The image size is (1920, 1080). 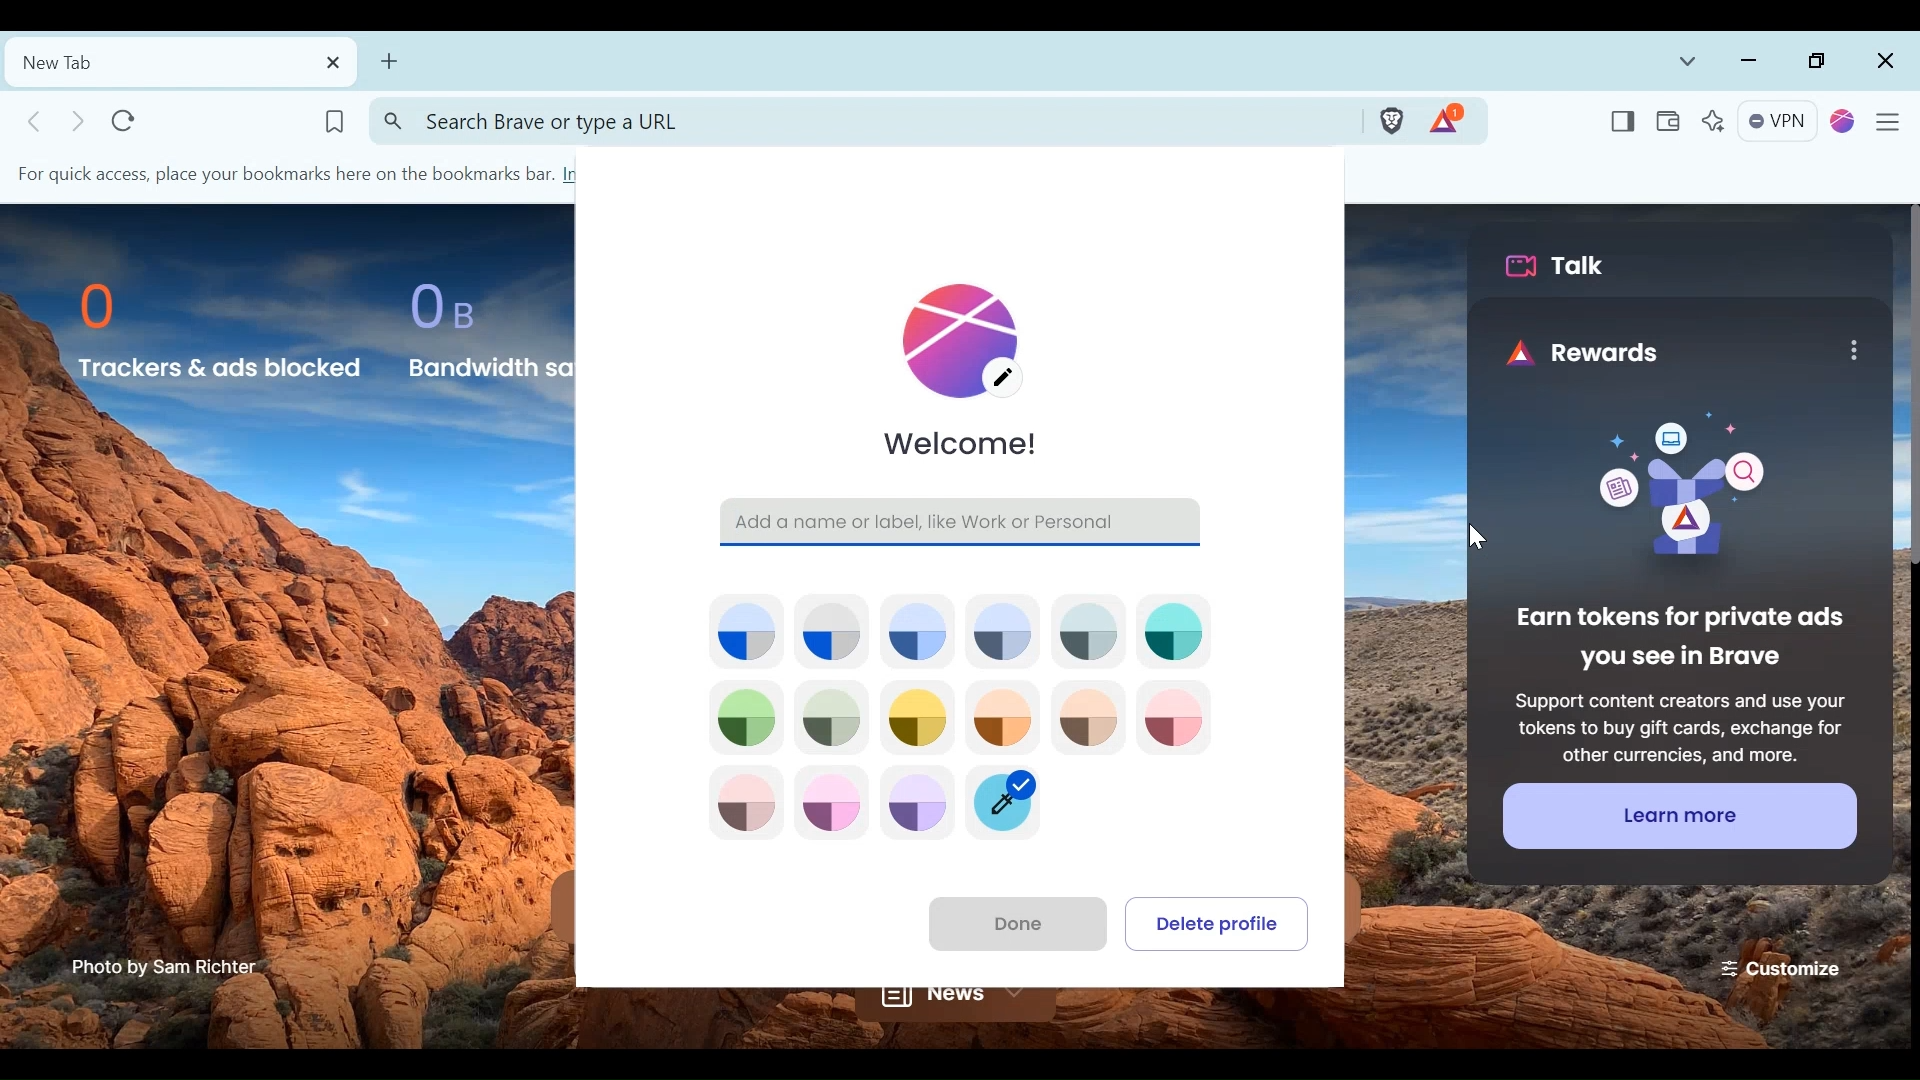 What do you see at coordinates (165, 968) in the screenshot?
I see `Photo by Sam Richter` at bounding box center [165, 968].